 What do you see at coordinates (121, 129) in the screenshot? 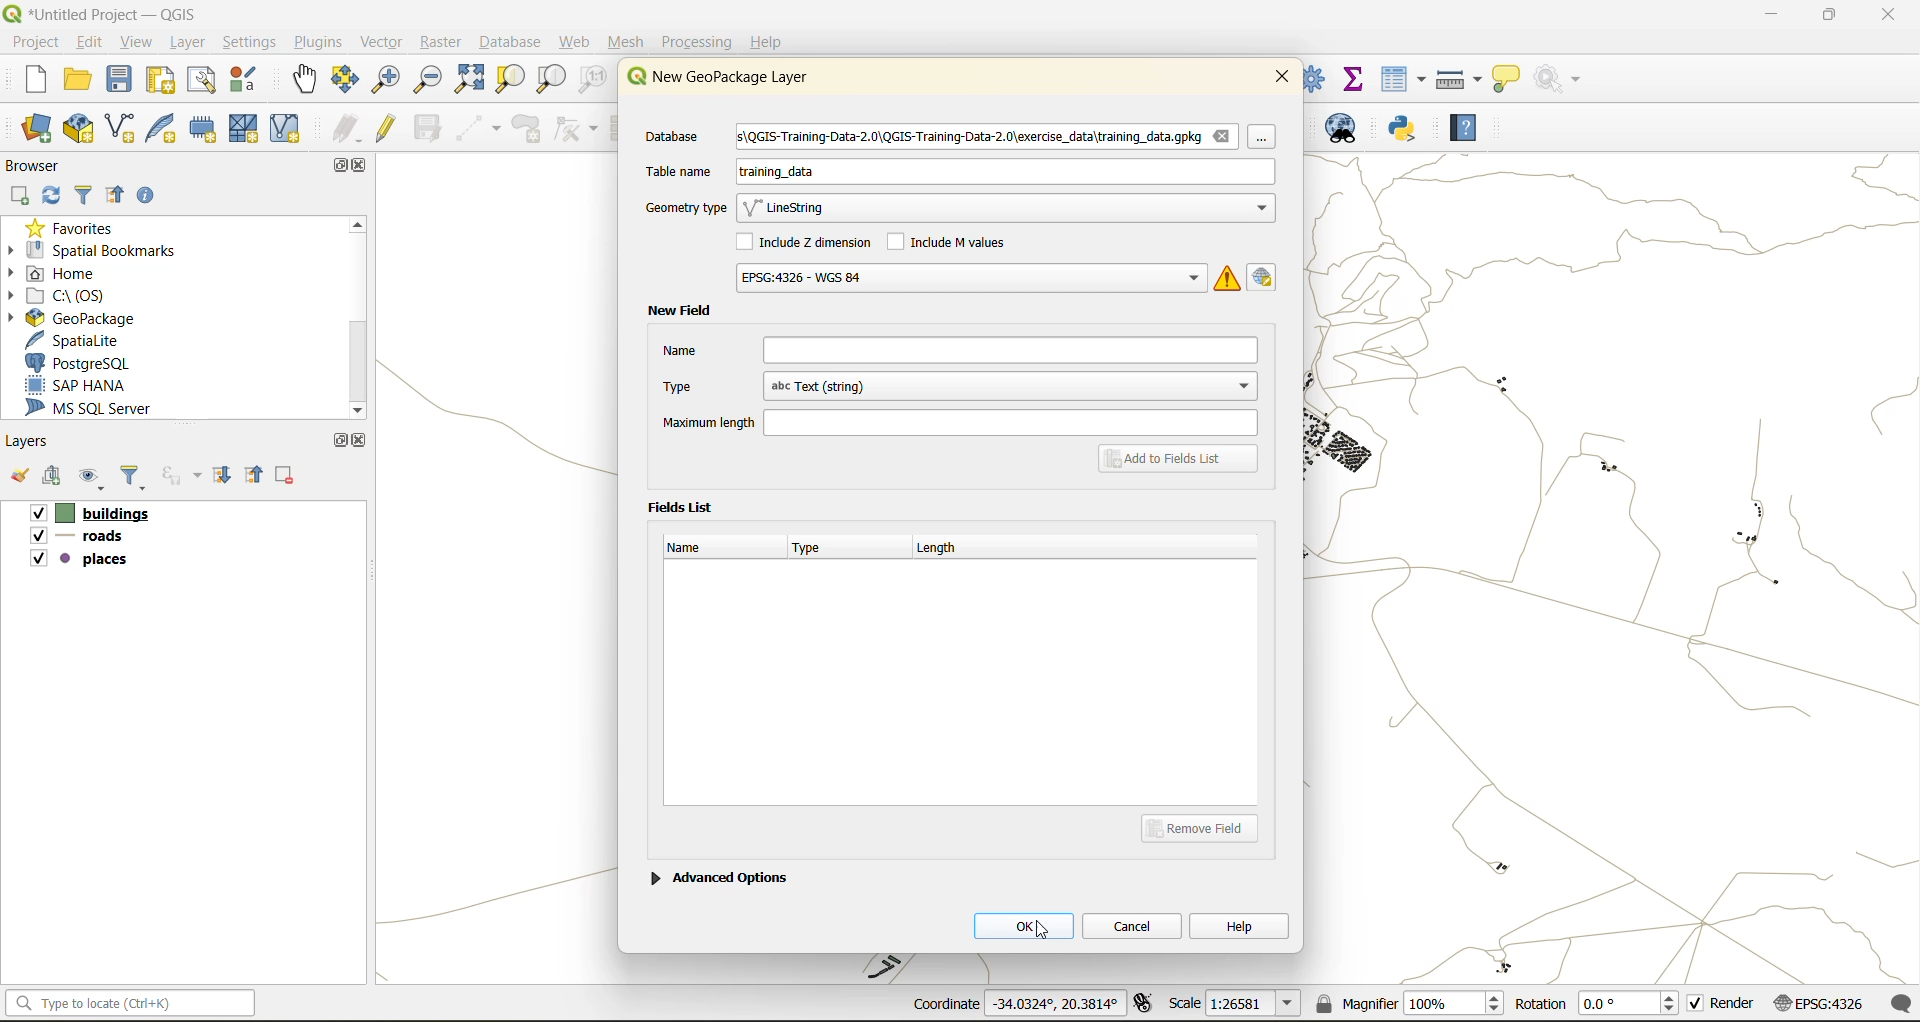
I see `new shapefile layer` at bounding box center [121, 129].